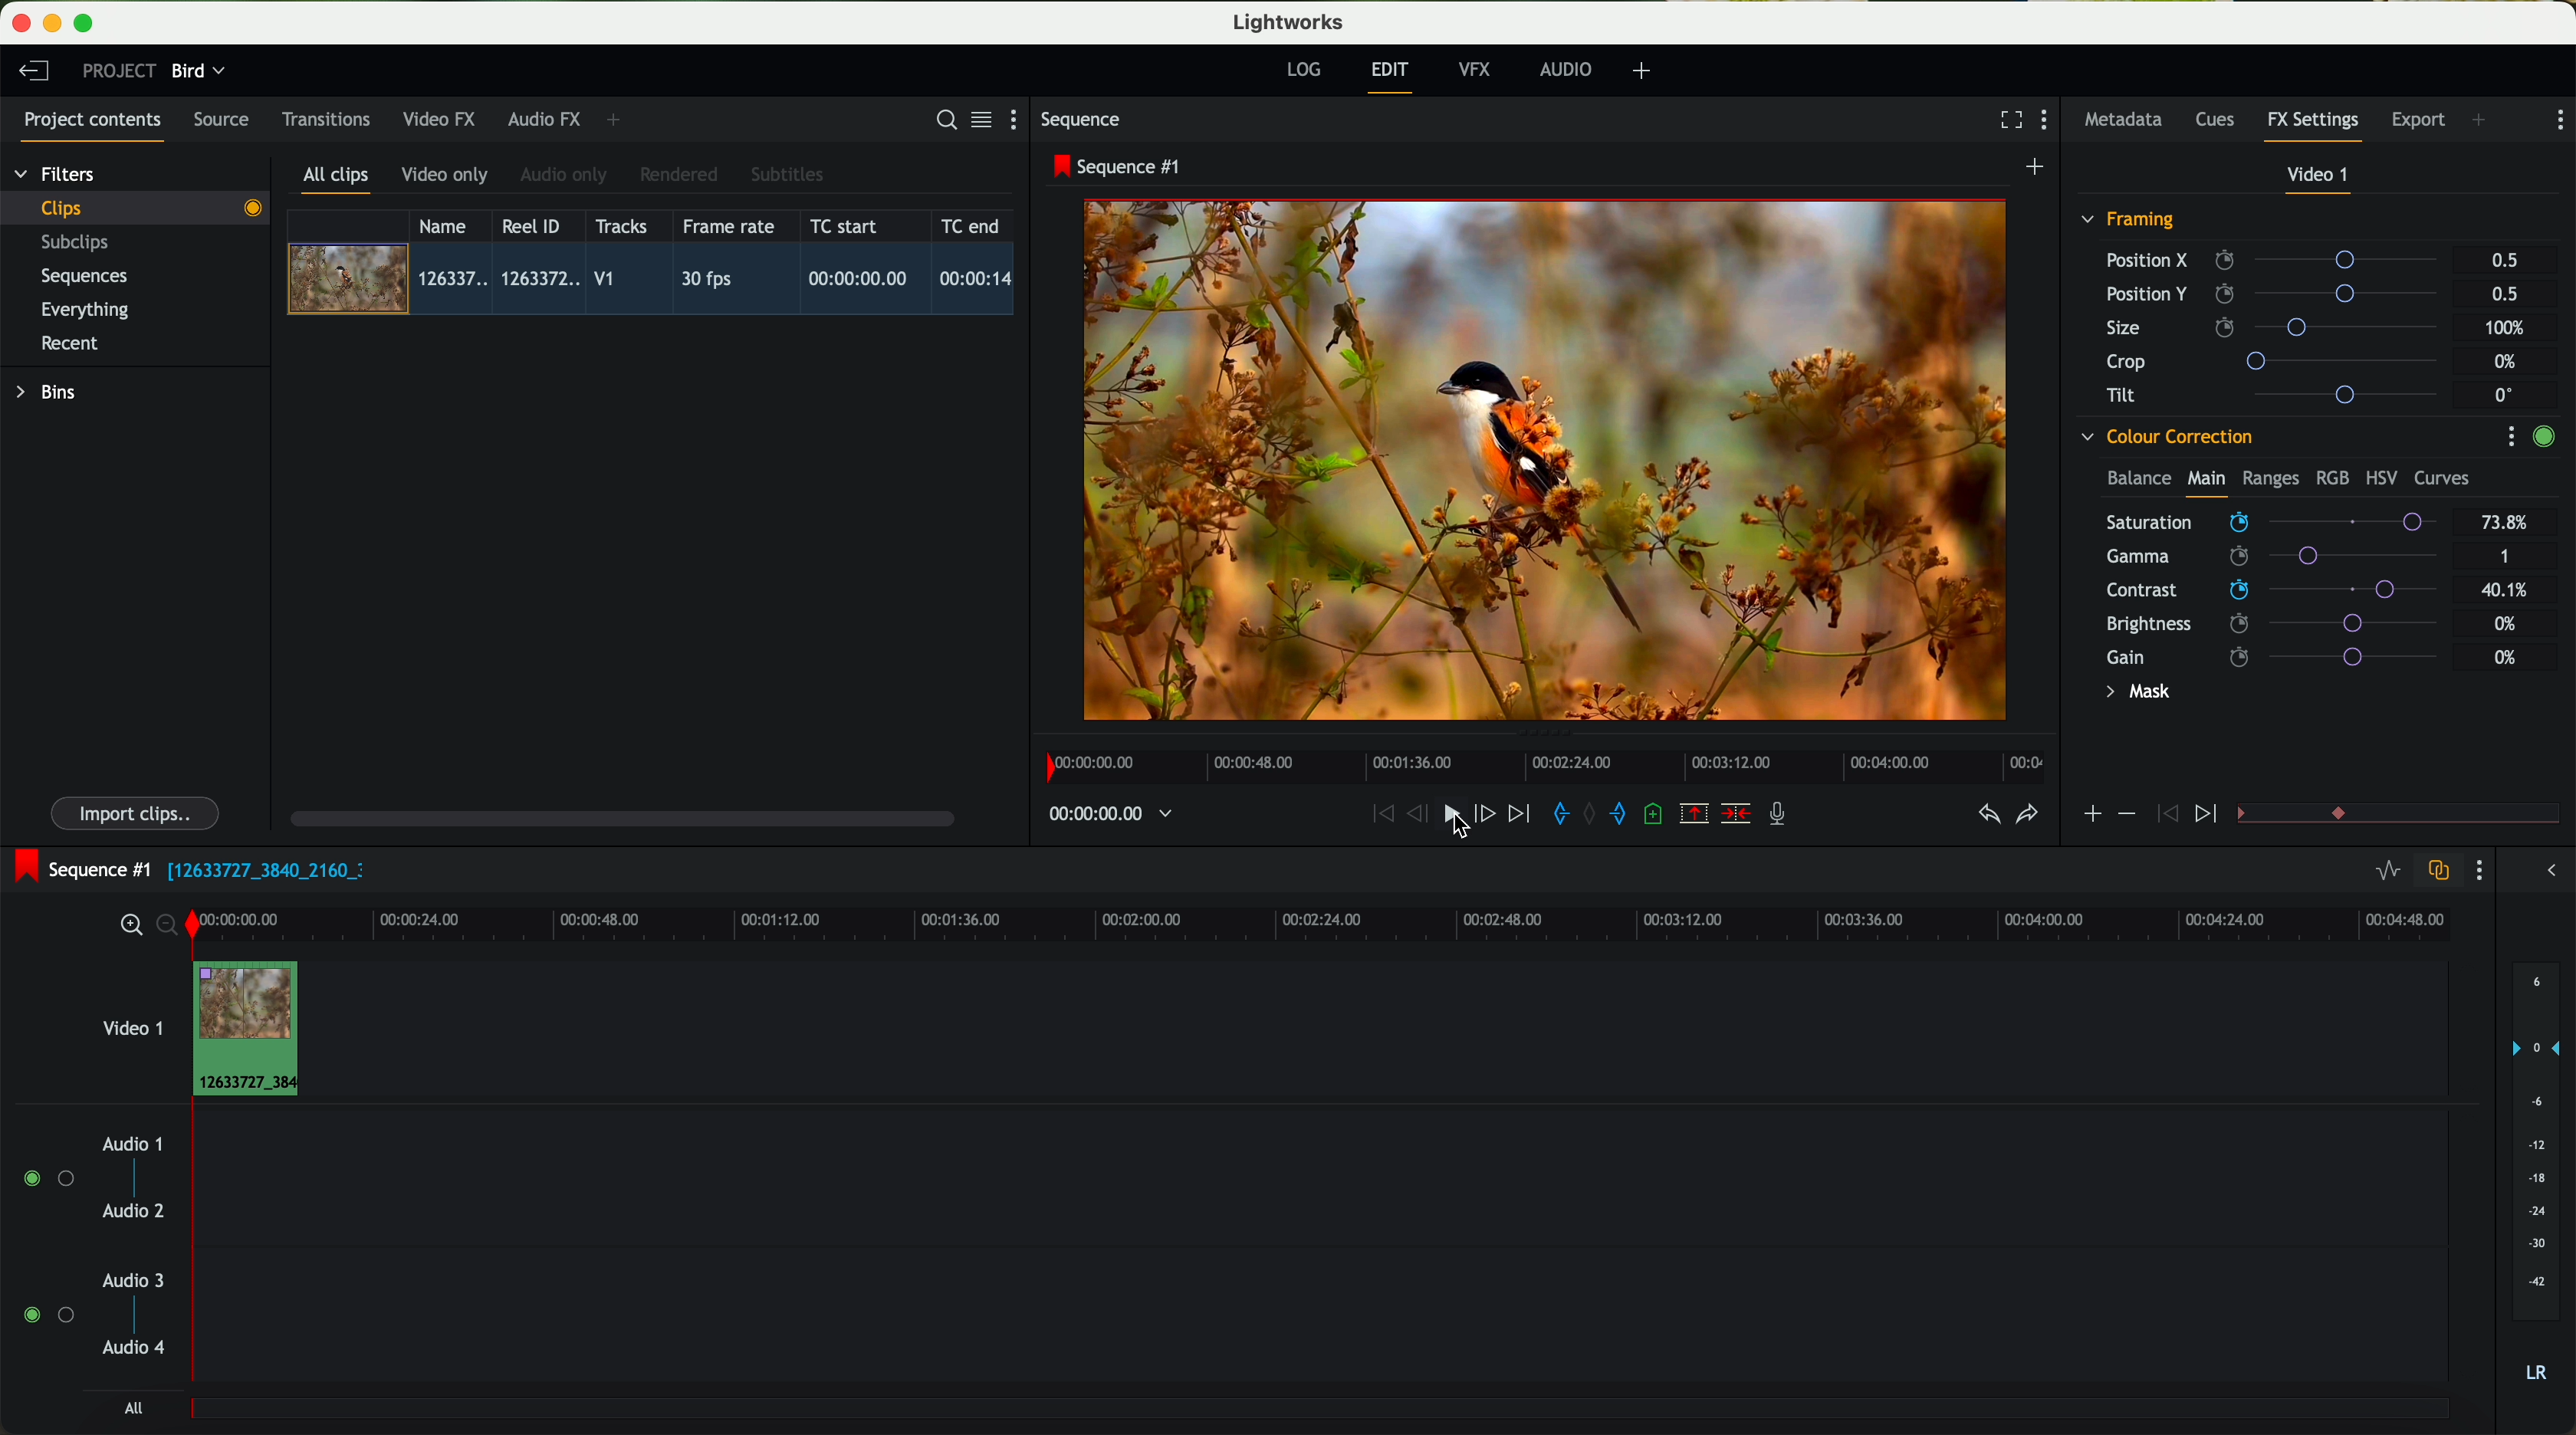  Describe the element at coordinates (1119, 166) in the screenshot. I see `sequence #1` at that location.